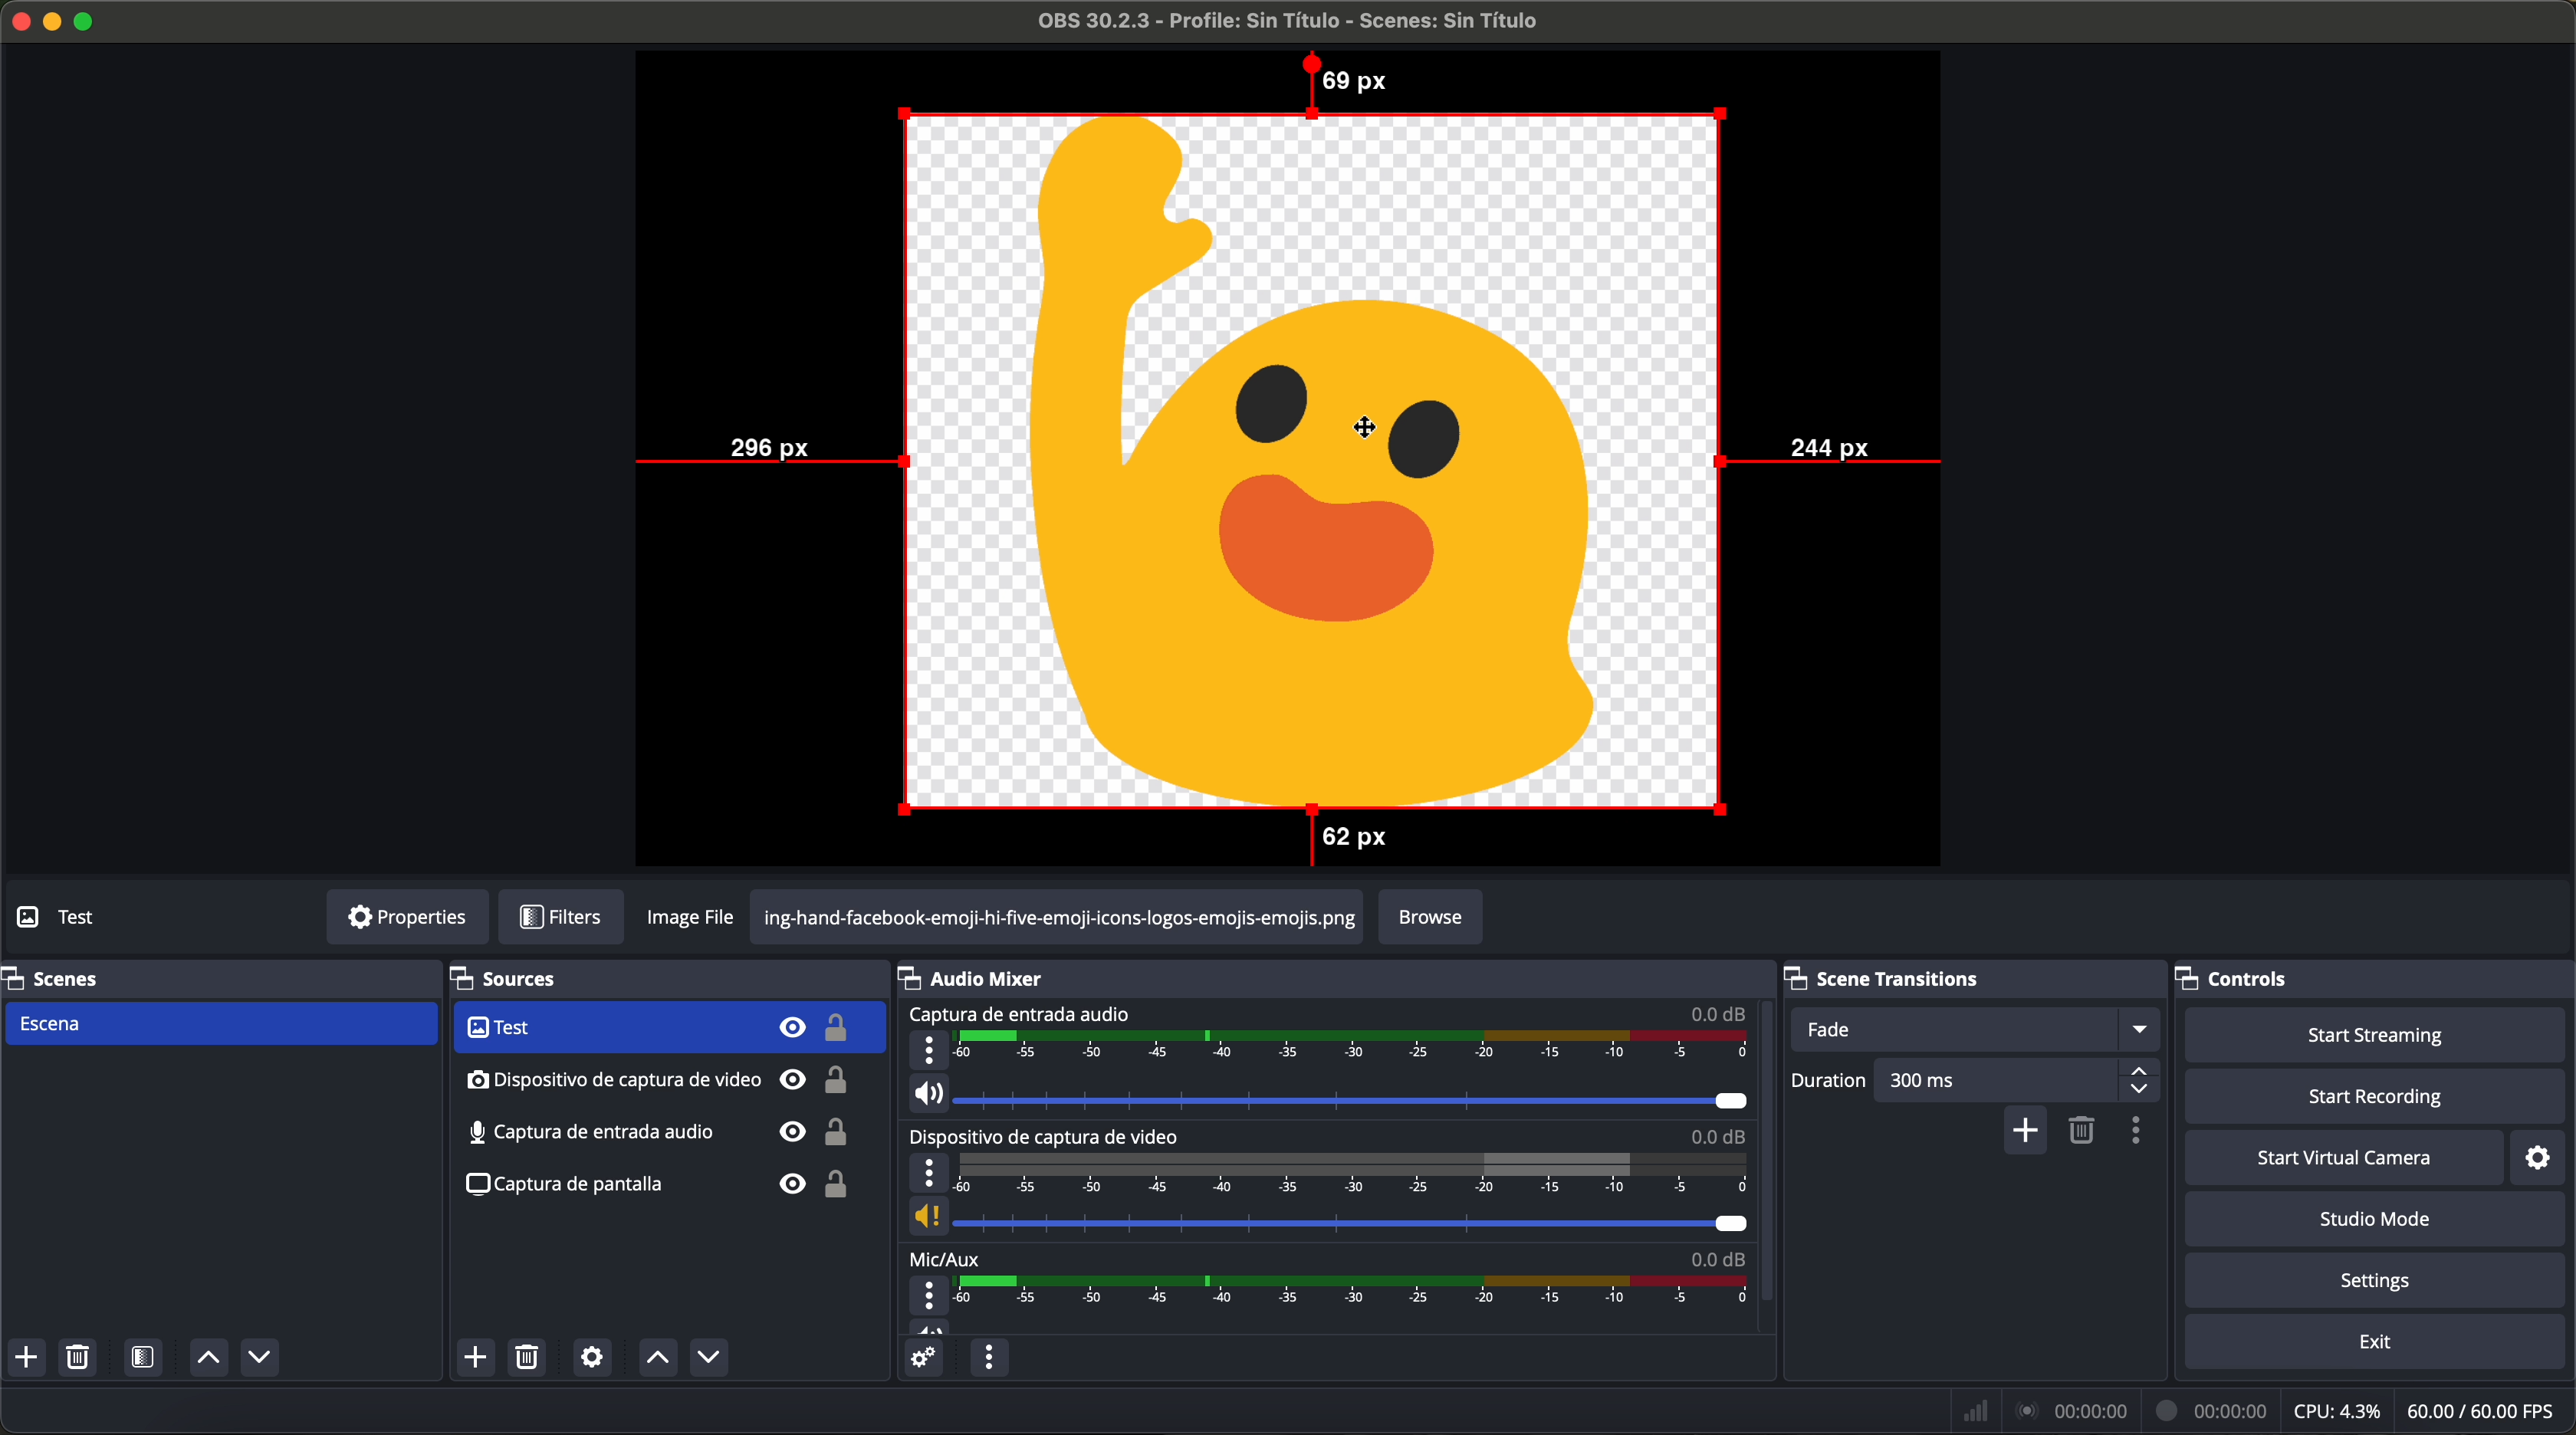 The width and height of the screenshot is (2576, 1435). Describe the element at coordinates (2141, 1133) in the screenshot. I see `transition properties` at that location.